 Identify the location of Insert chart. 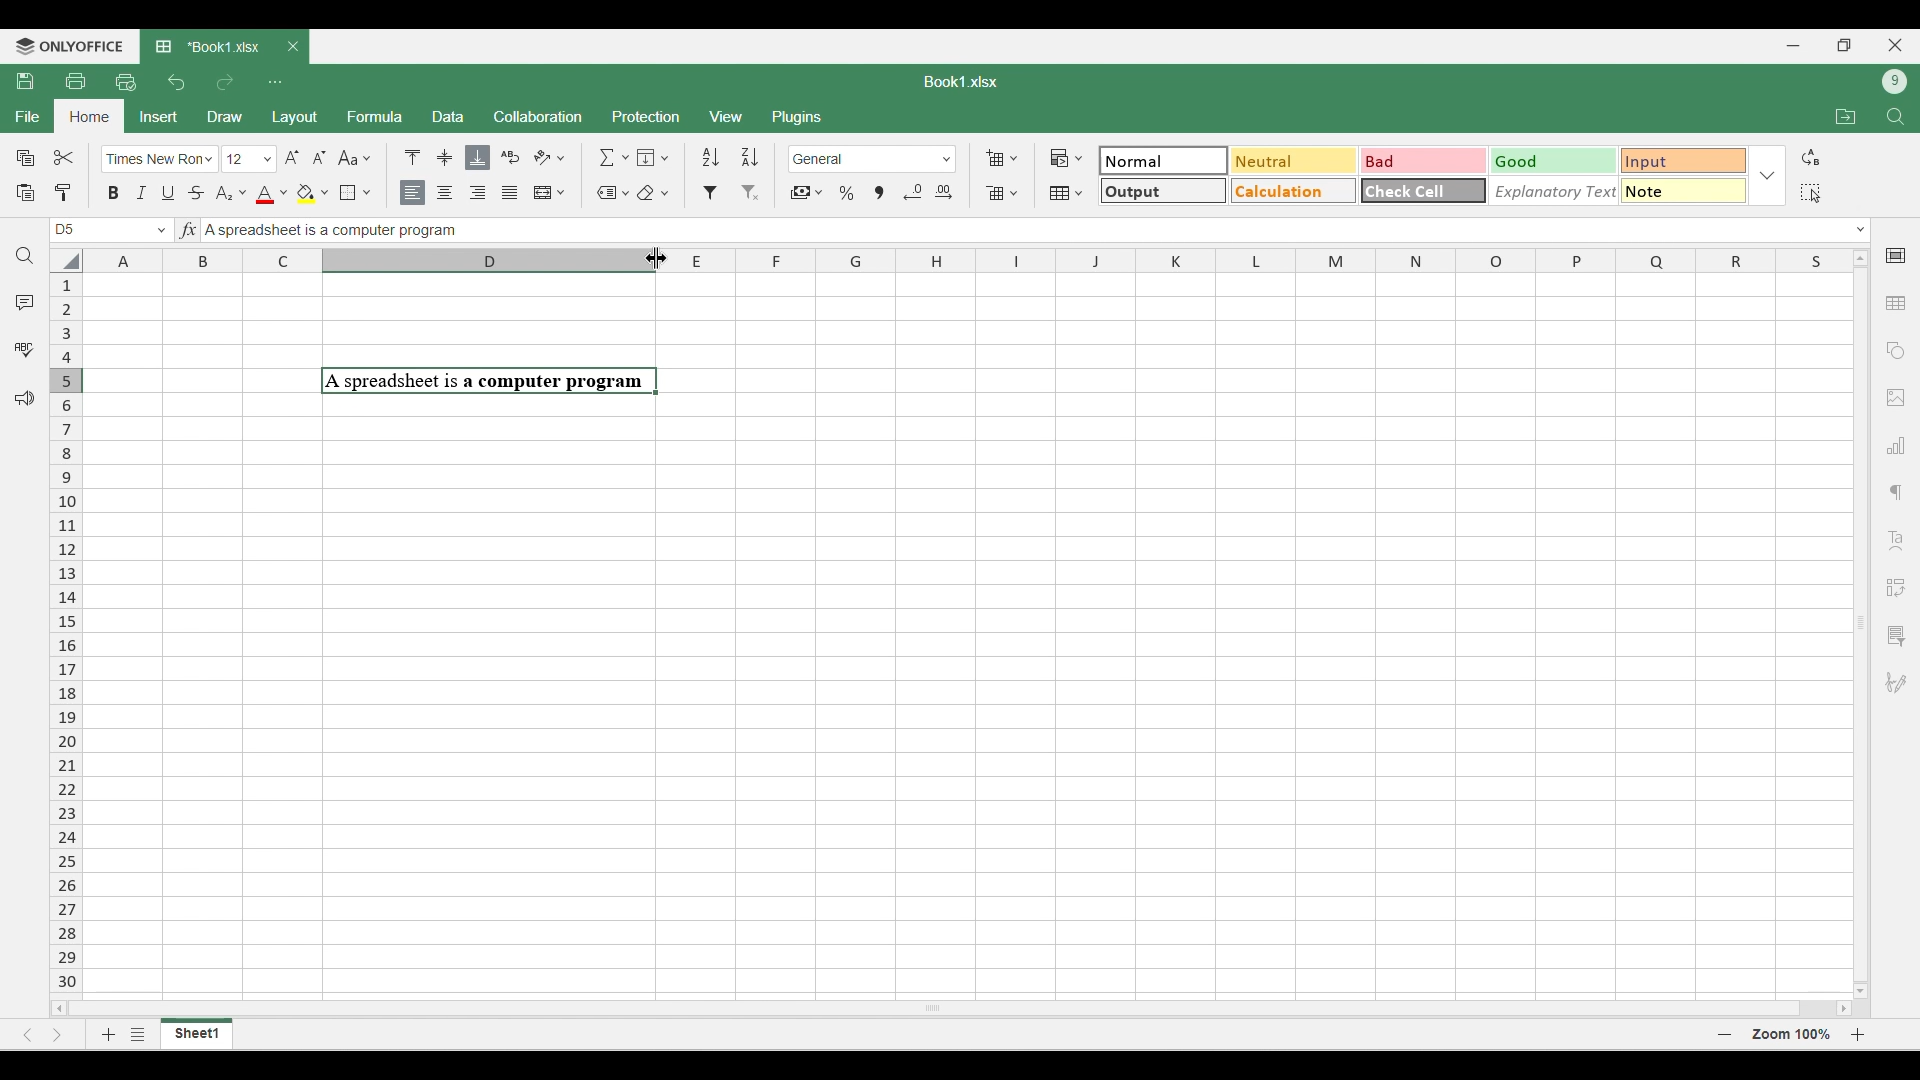
(1897, 445).